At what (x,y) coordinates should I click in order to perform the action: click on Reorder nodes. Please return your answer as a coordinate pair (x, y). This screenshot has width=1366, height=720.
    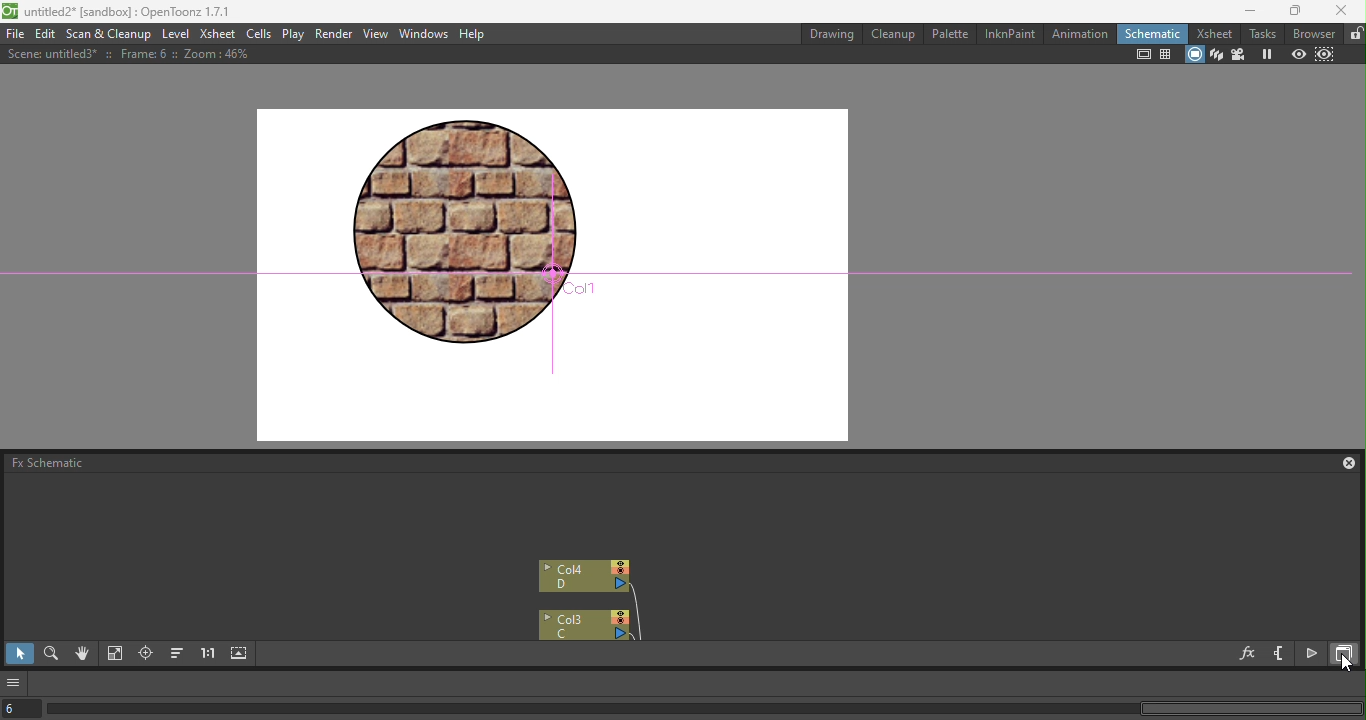
    Looking at the image, I should click on (176, 655).